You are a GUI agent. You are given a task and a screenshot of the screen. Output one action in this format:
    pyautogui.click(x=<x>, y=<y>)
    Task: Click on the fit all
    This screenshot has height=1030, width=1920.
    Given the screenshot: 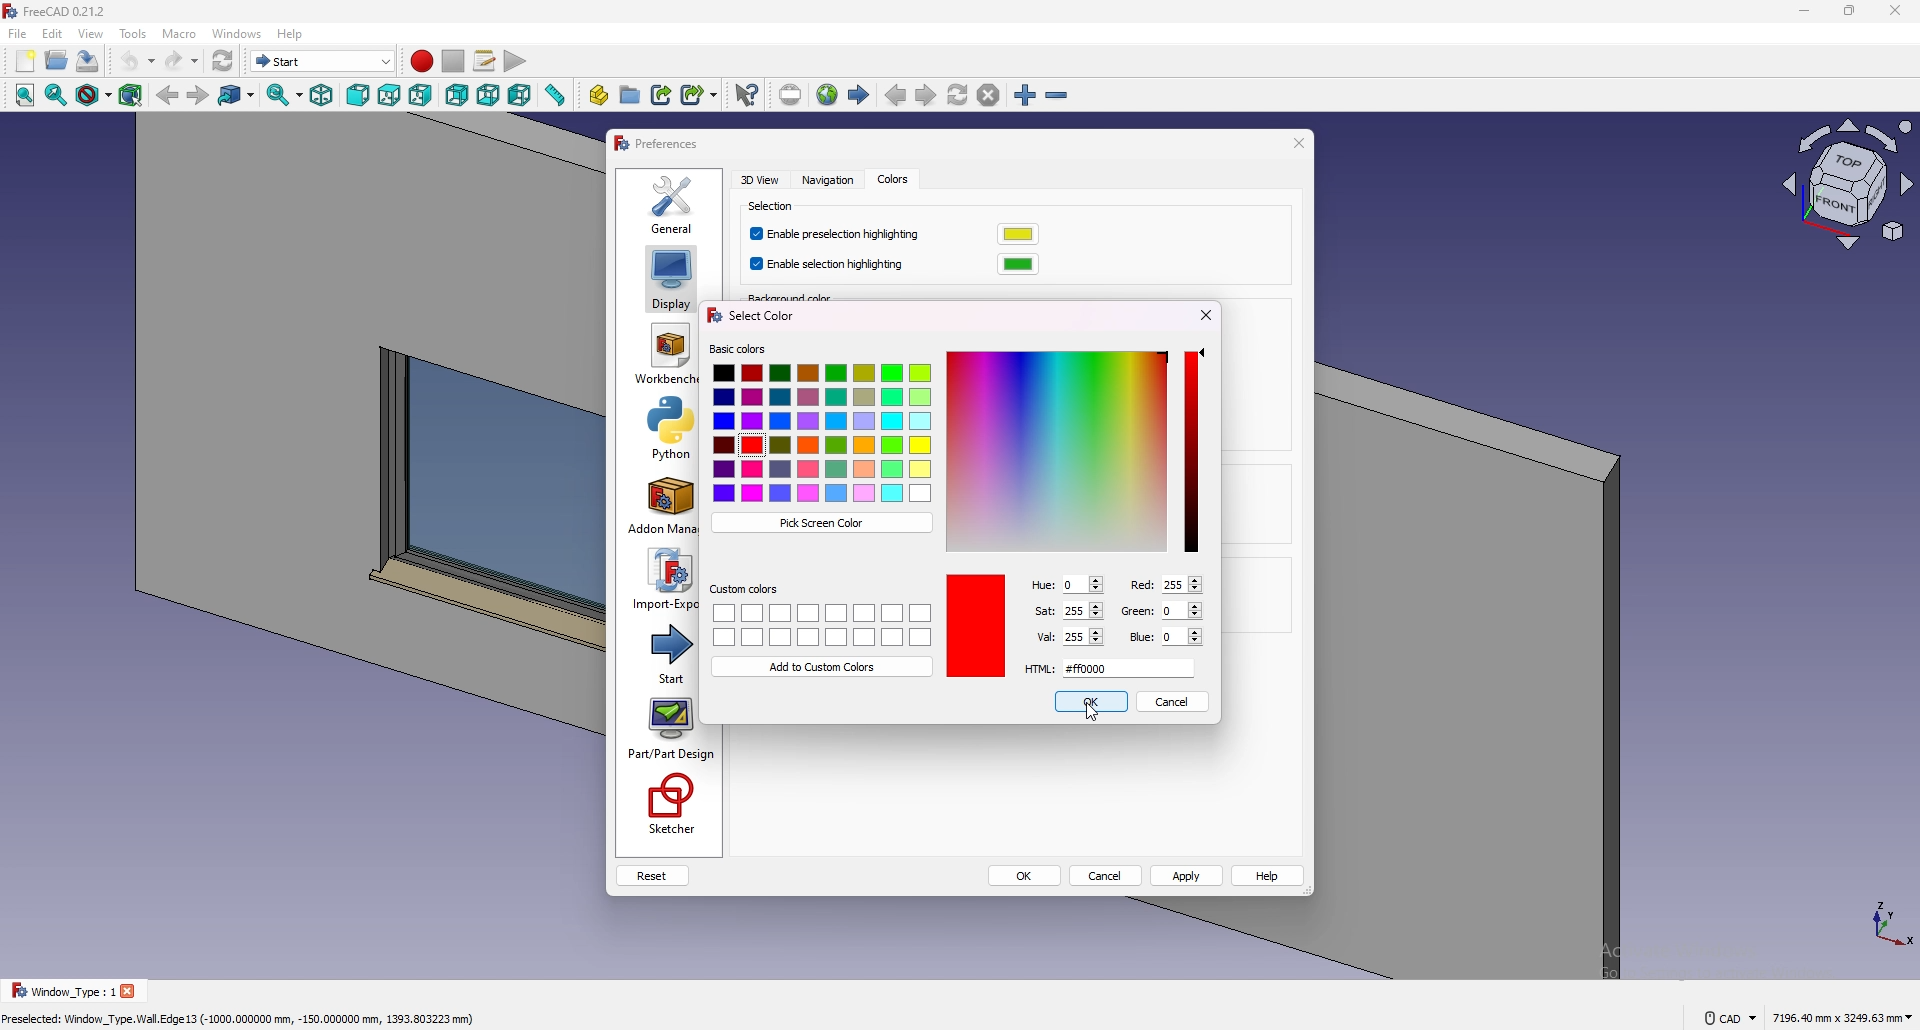 What is the action you would take?
    pyautogui.click(x=22, y=96)
    